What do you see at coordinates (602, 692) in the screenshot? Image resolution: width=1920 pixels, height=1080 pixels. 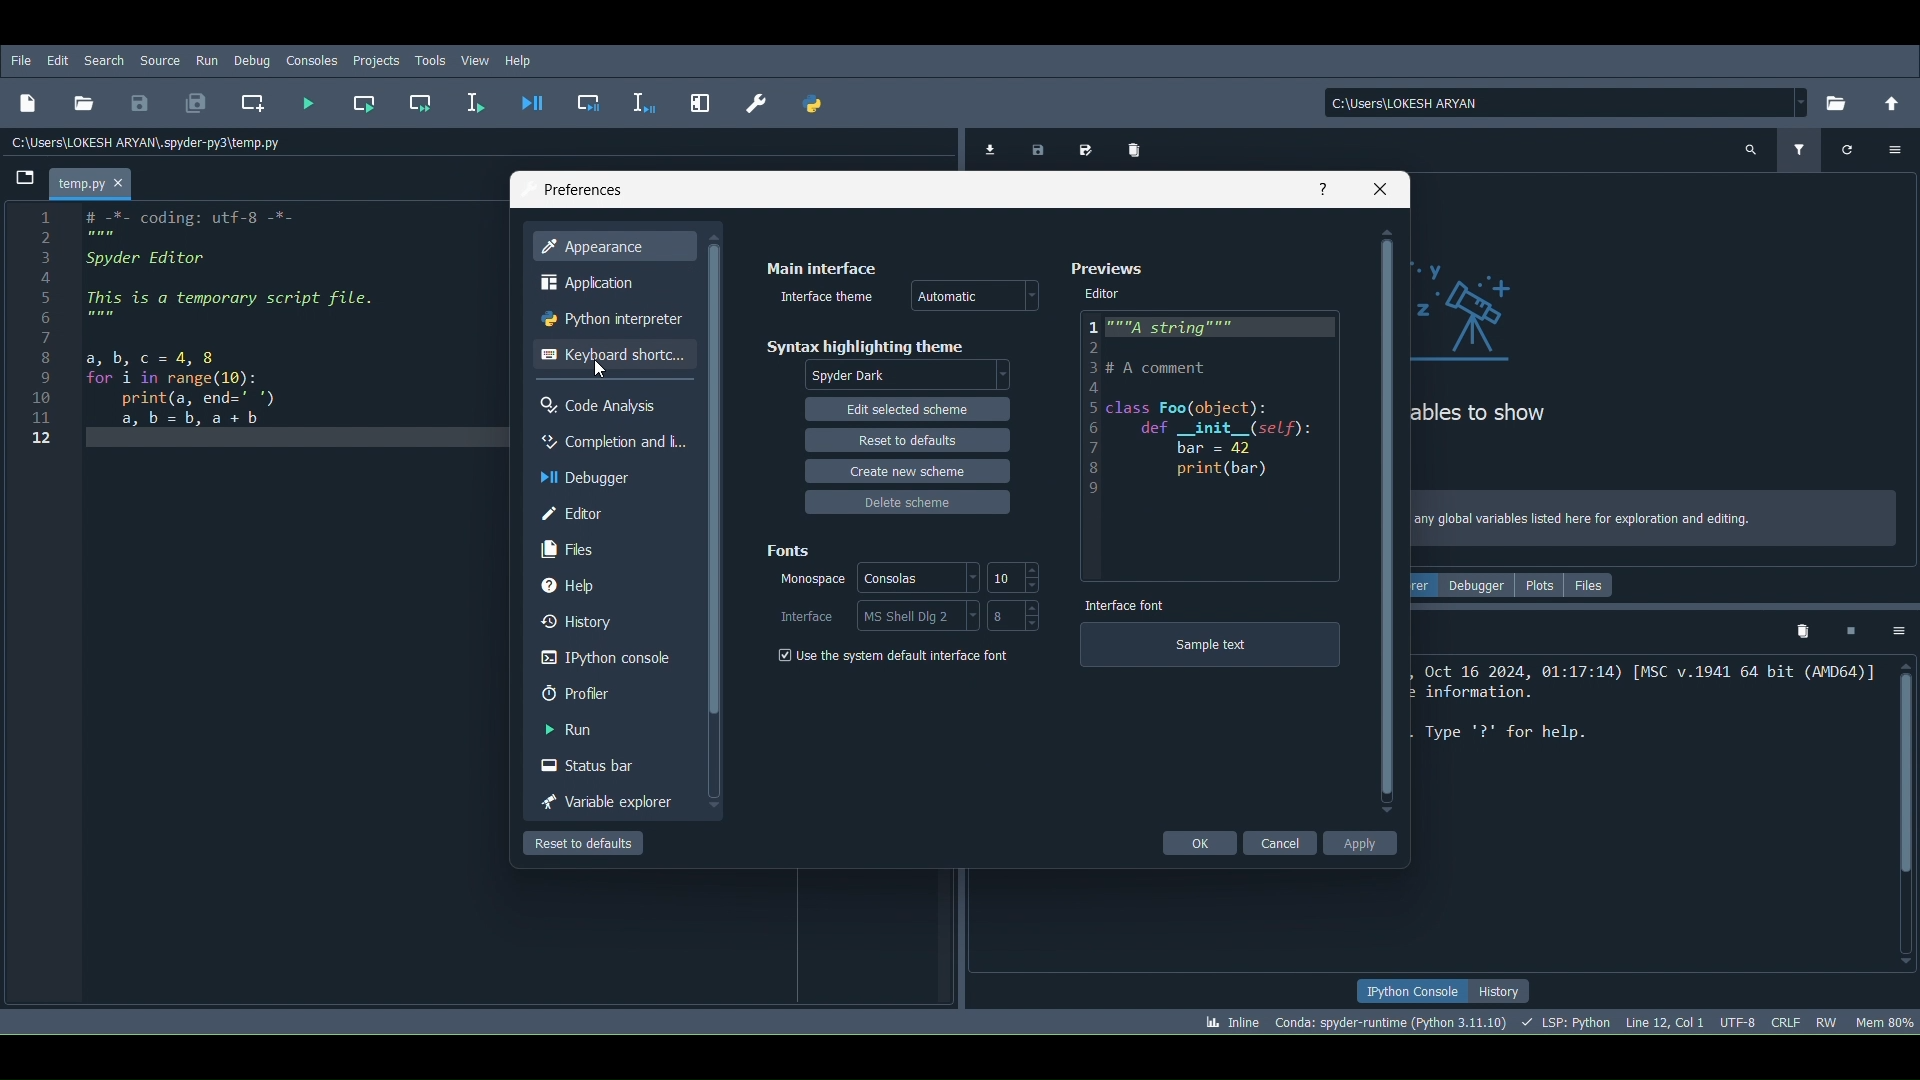 I see `Profiler` at bounding box center [602, 692].